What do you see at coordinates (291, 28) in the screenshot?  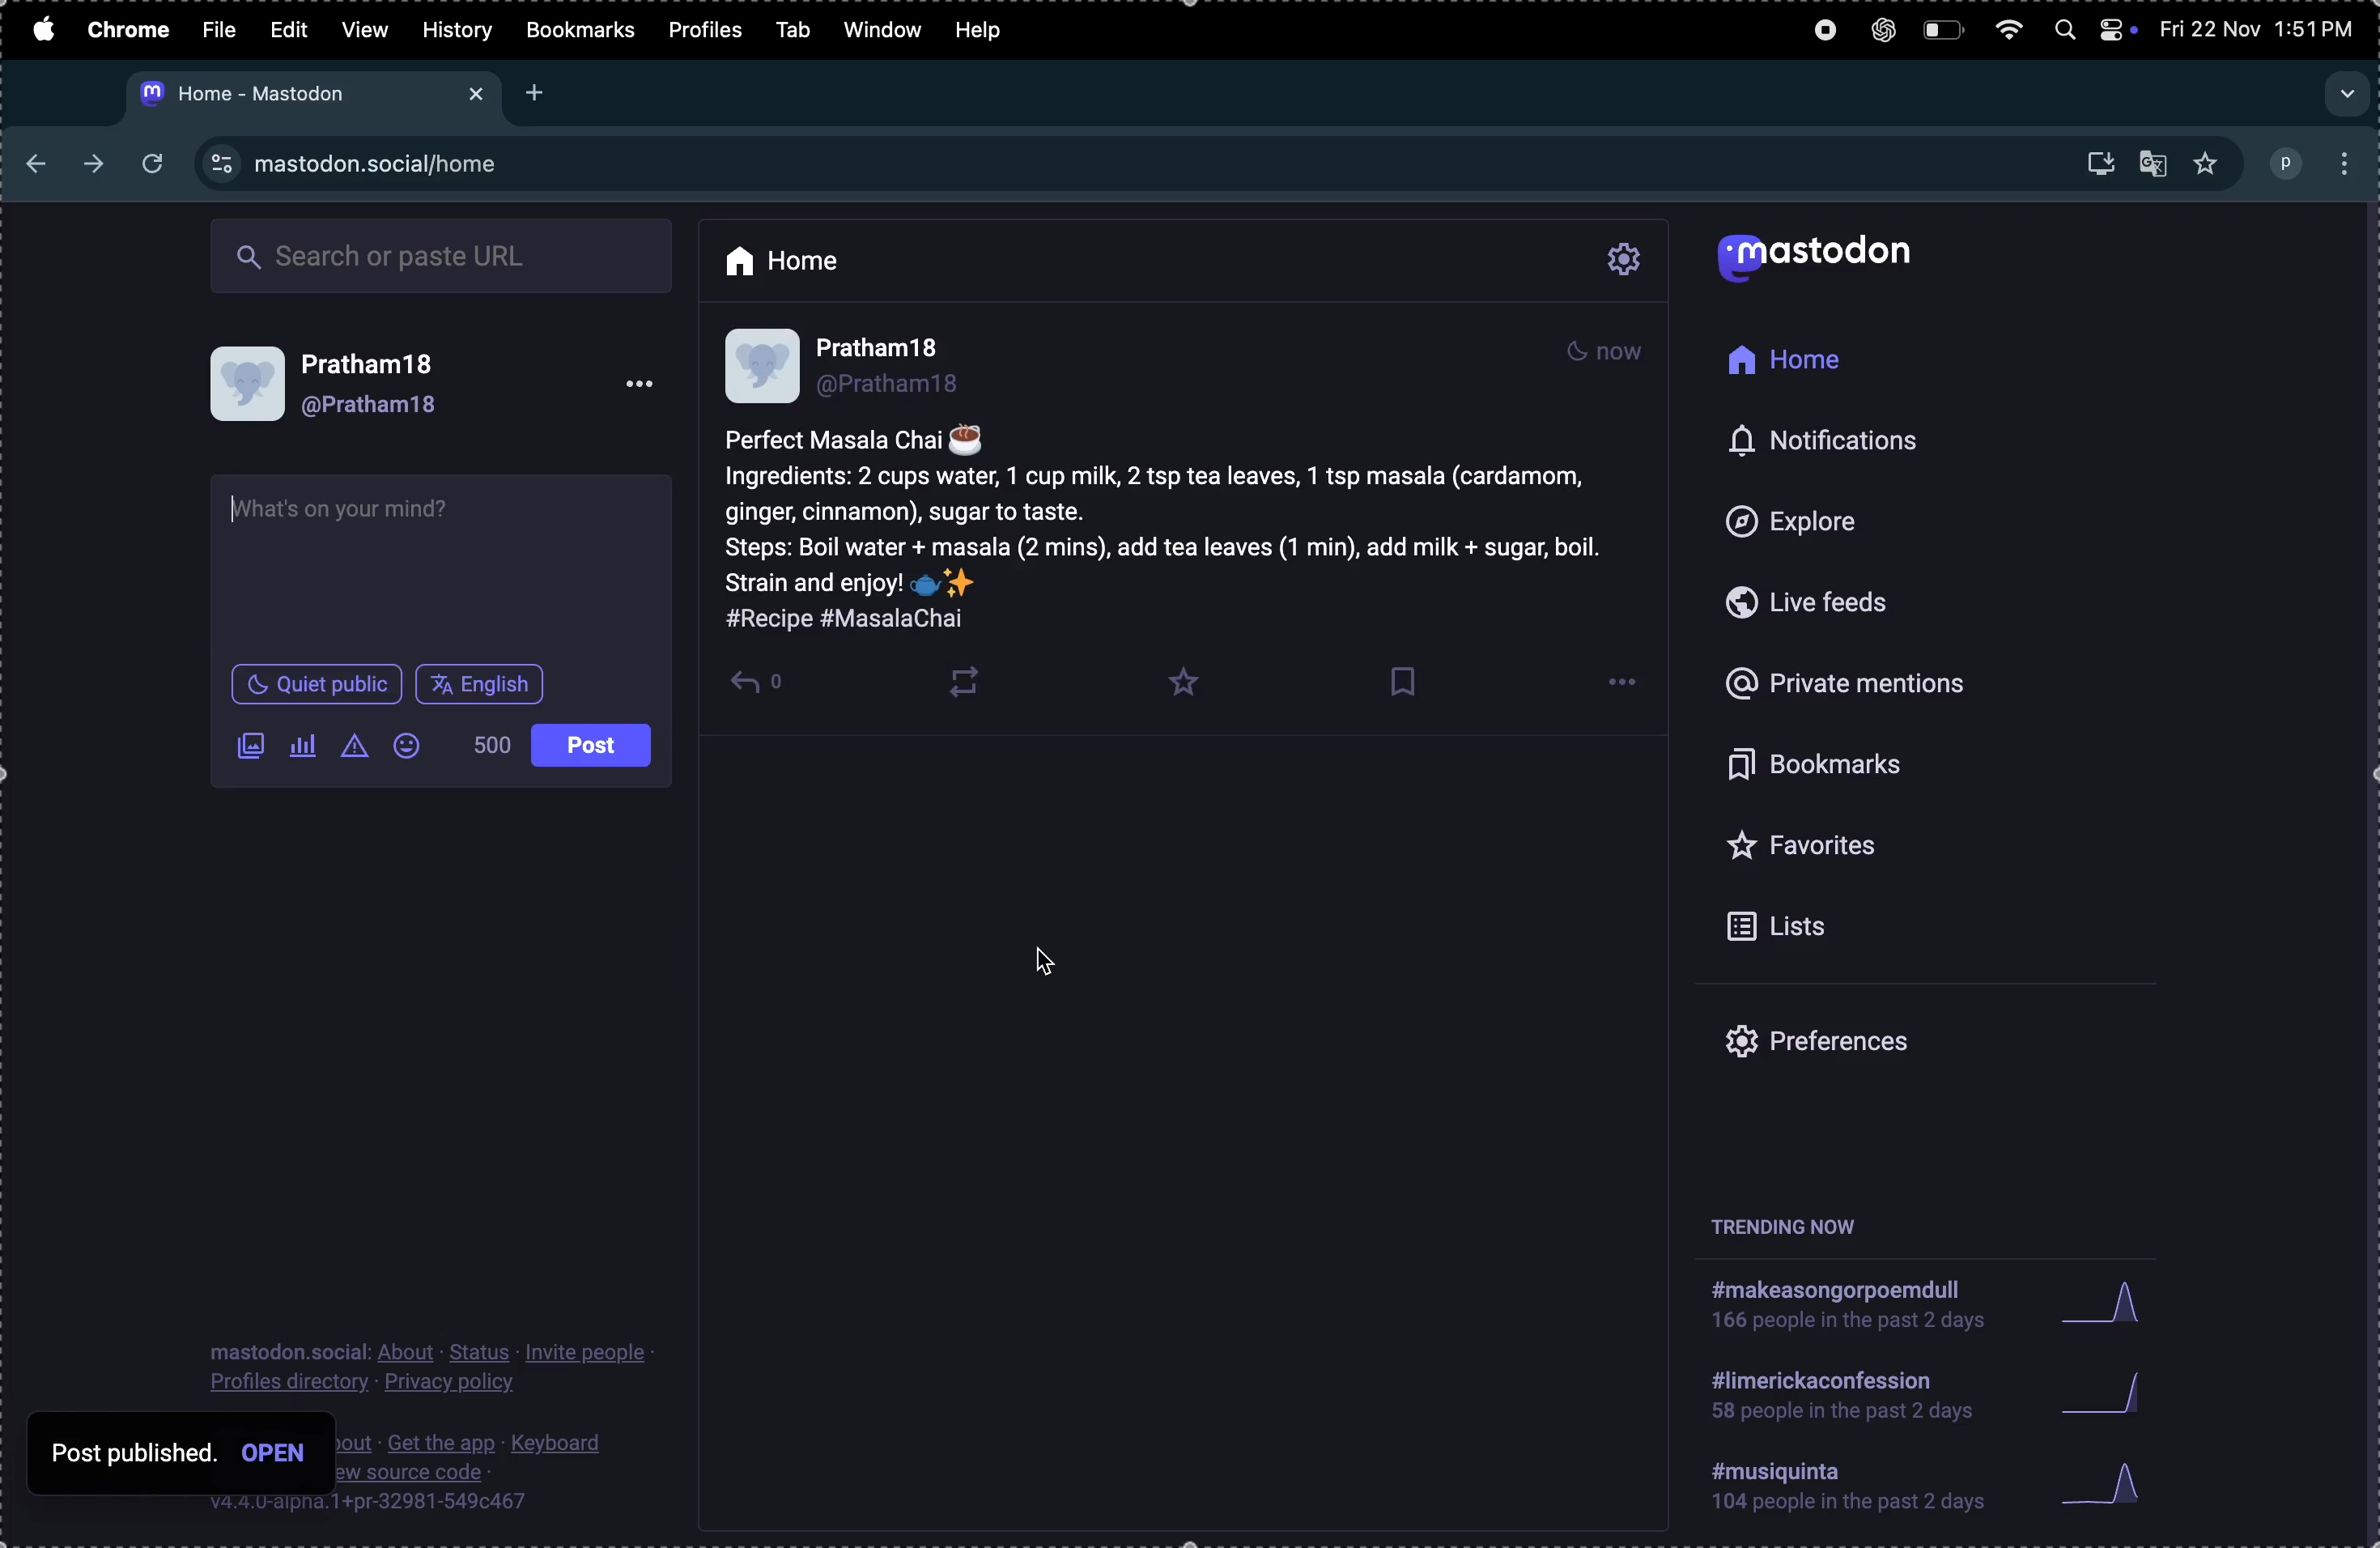 I see `edit` at bounding box center [291, 28].